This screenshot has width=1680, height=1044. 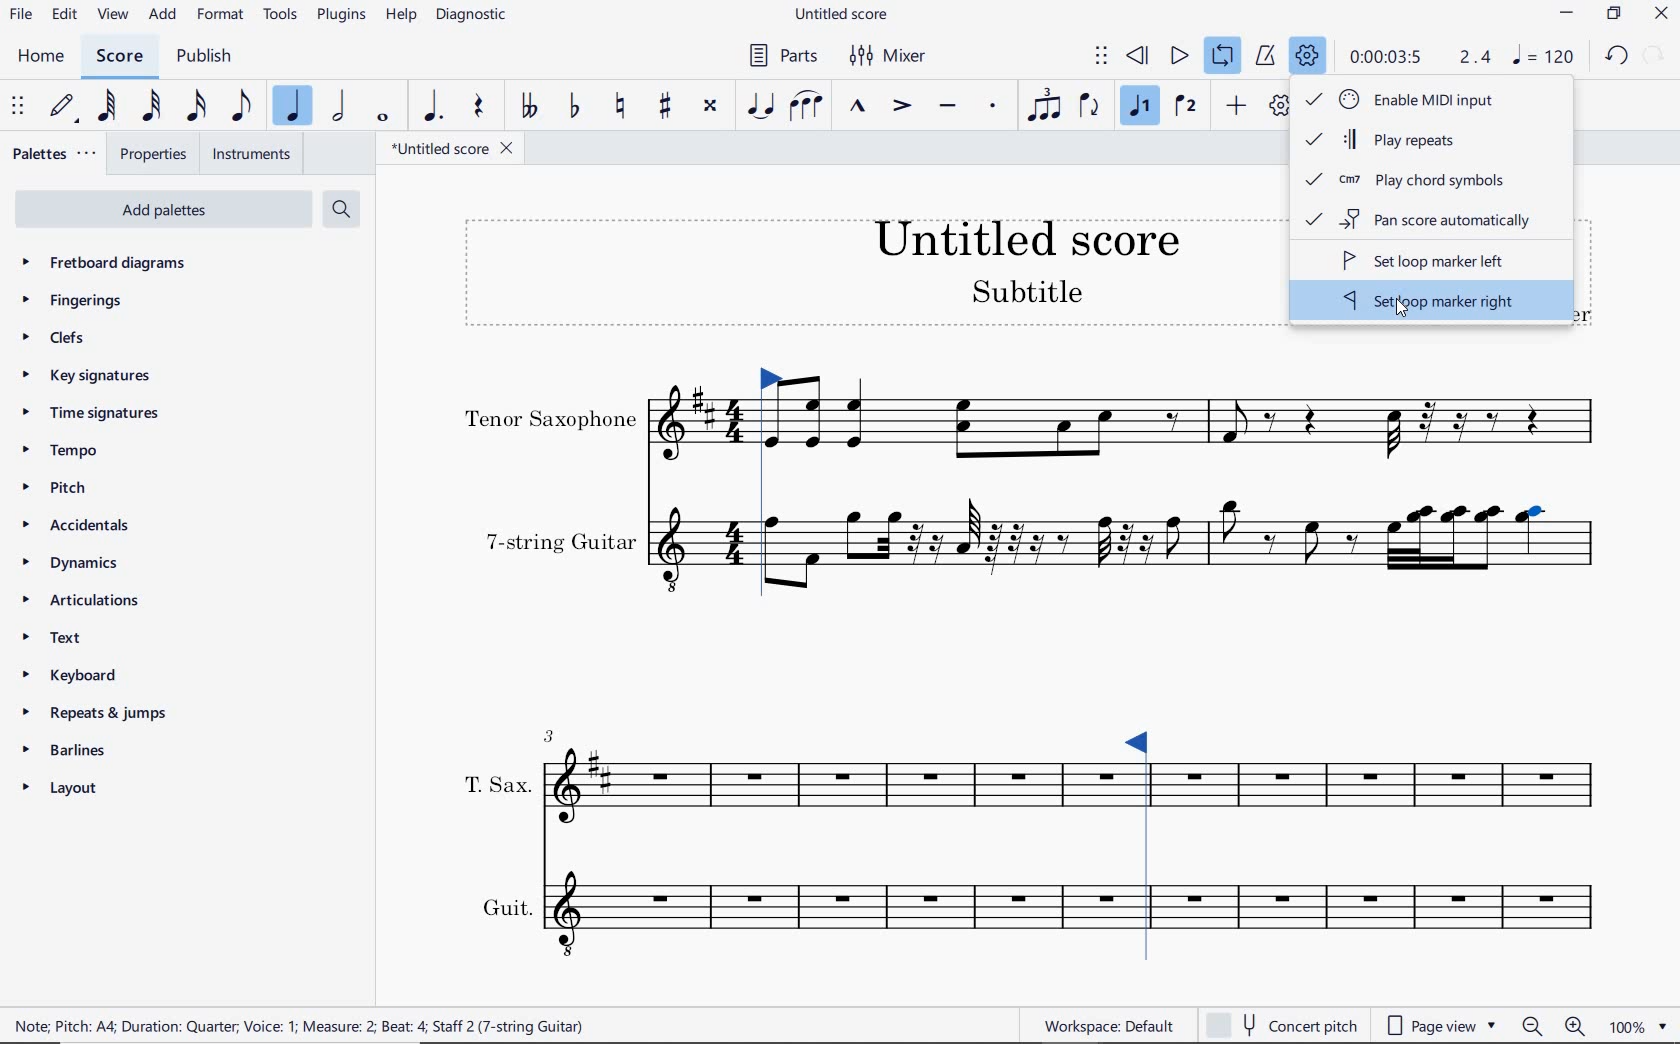 I want to click on set loop marker left, so click(x=1422, y=263).